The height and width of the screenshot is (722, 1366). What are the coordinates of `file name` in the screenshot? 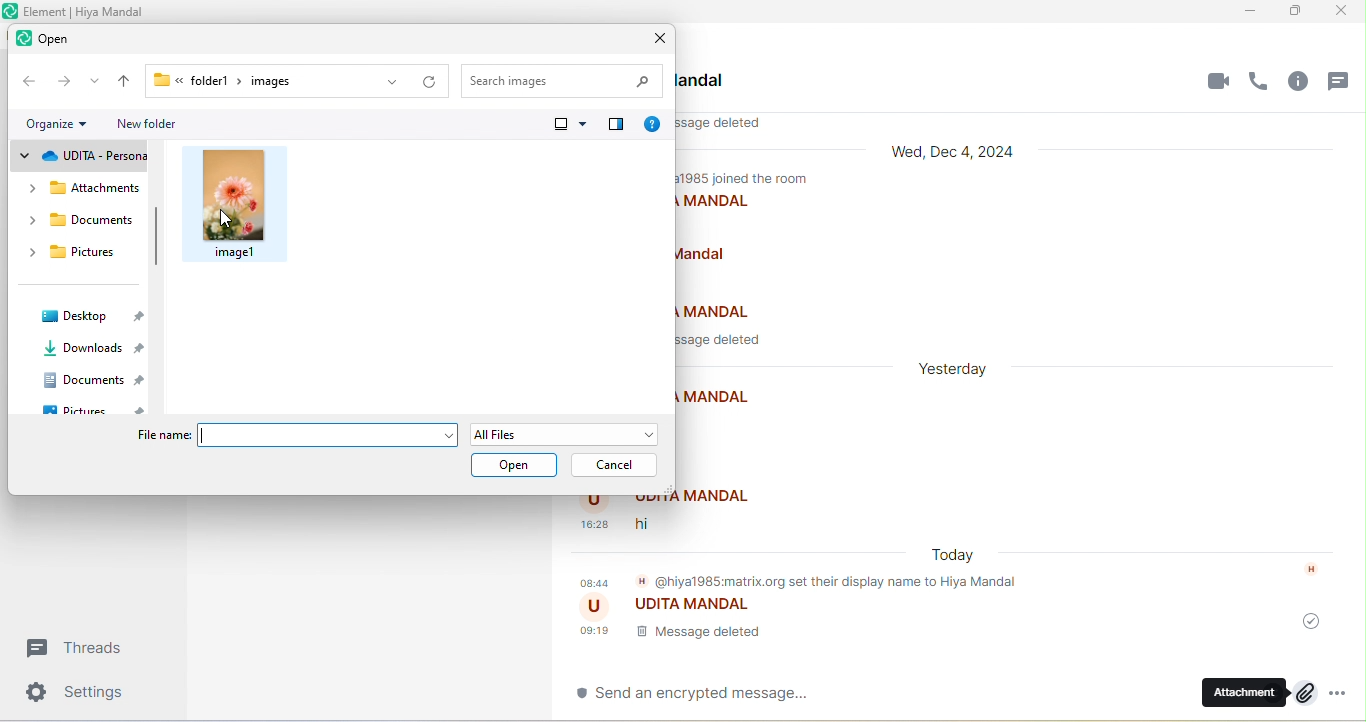 It's located at (327, 437).